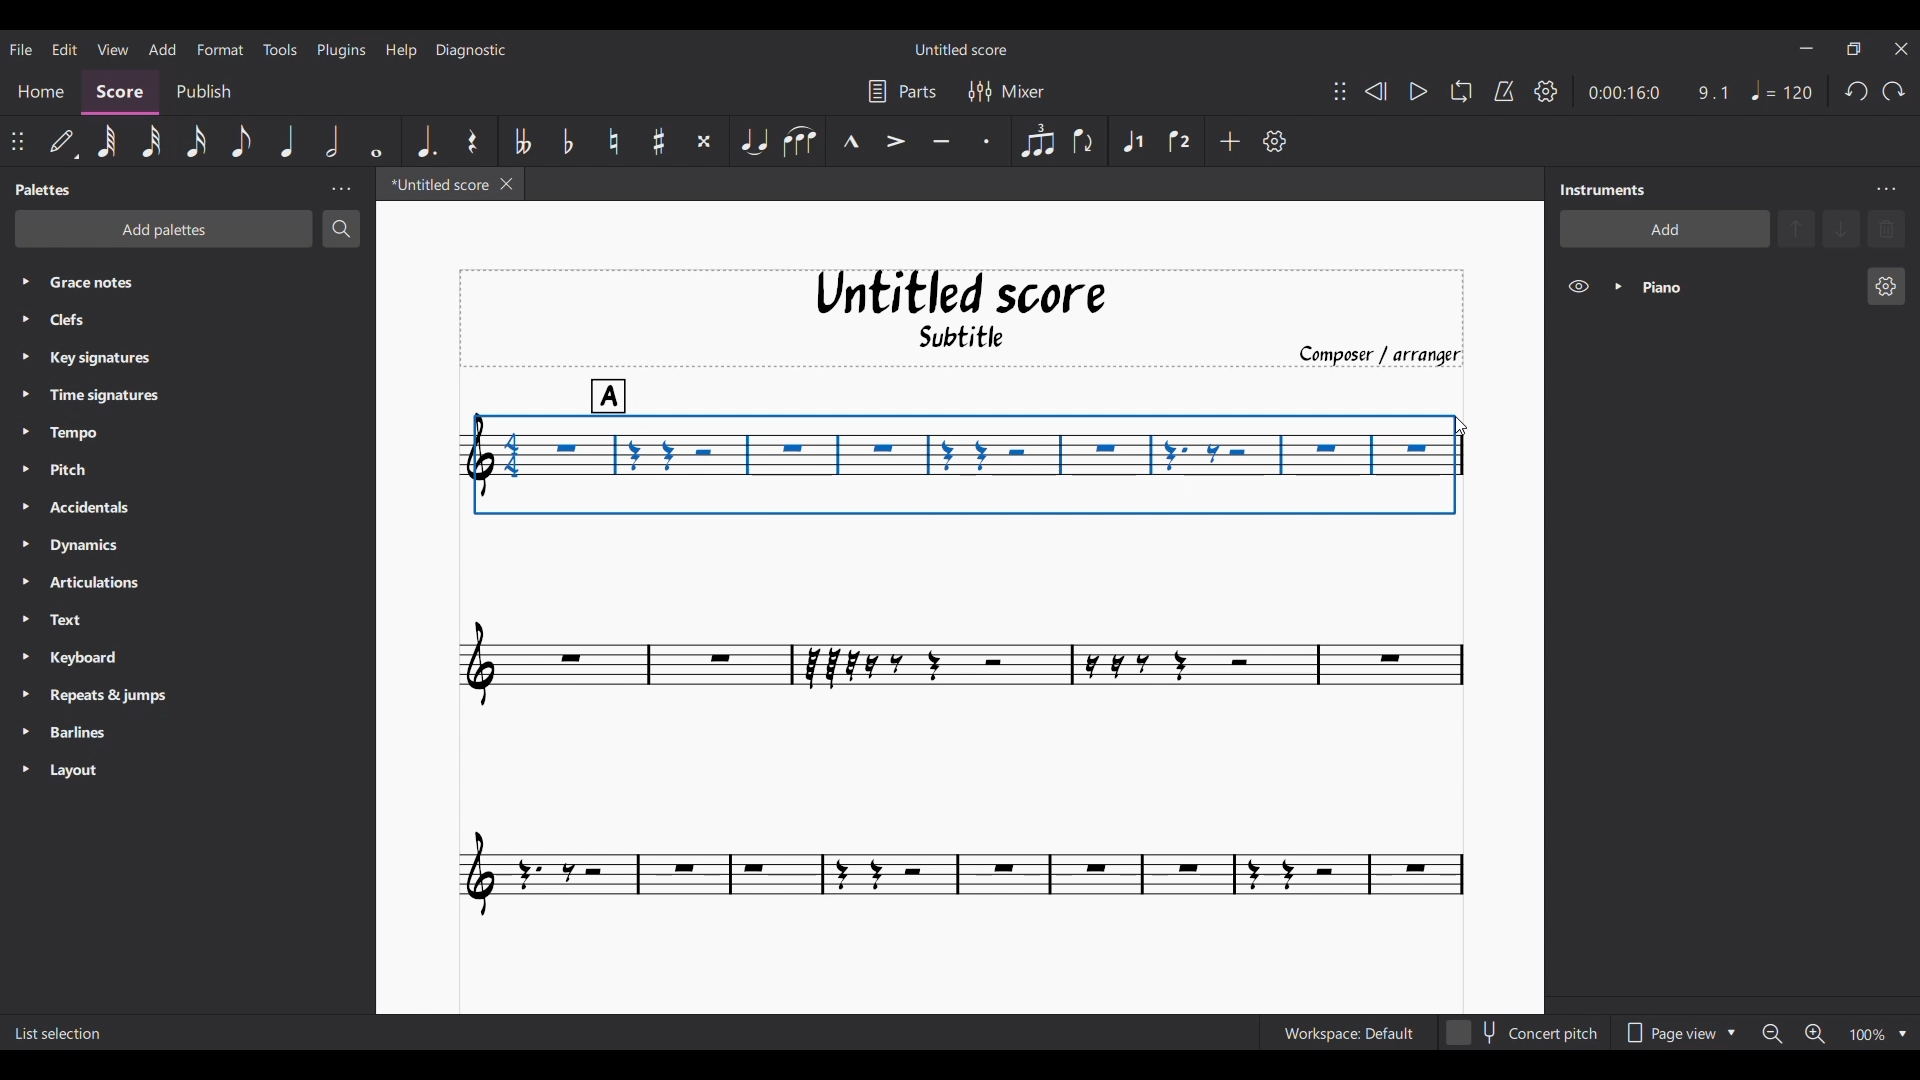 The image size is (1920, 1080). Describe the element at coordinates (376, 141) in the screenshot. I see `Whole note` at that location.